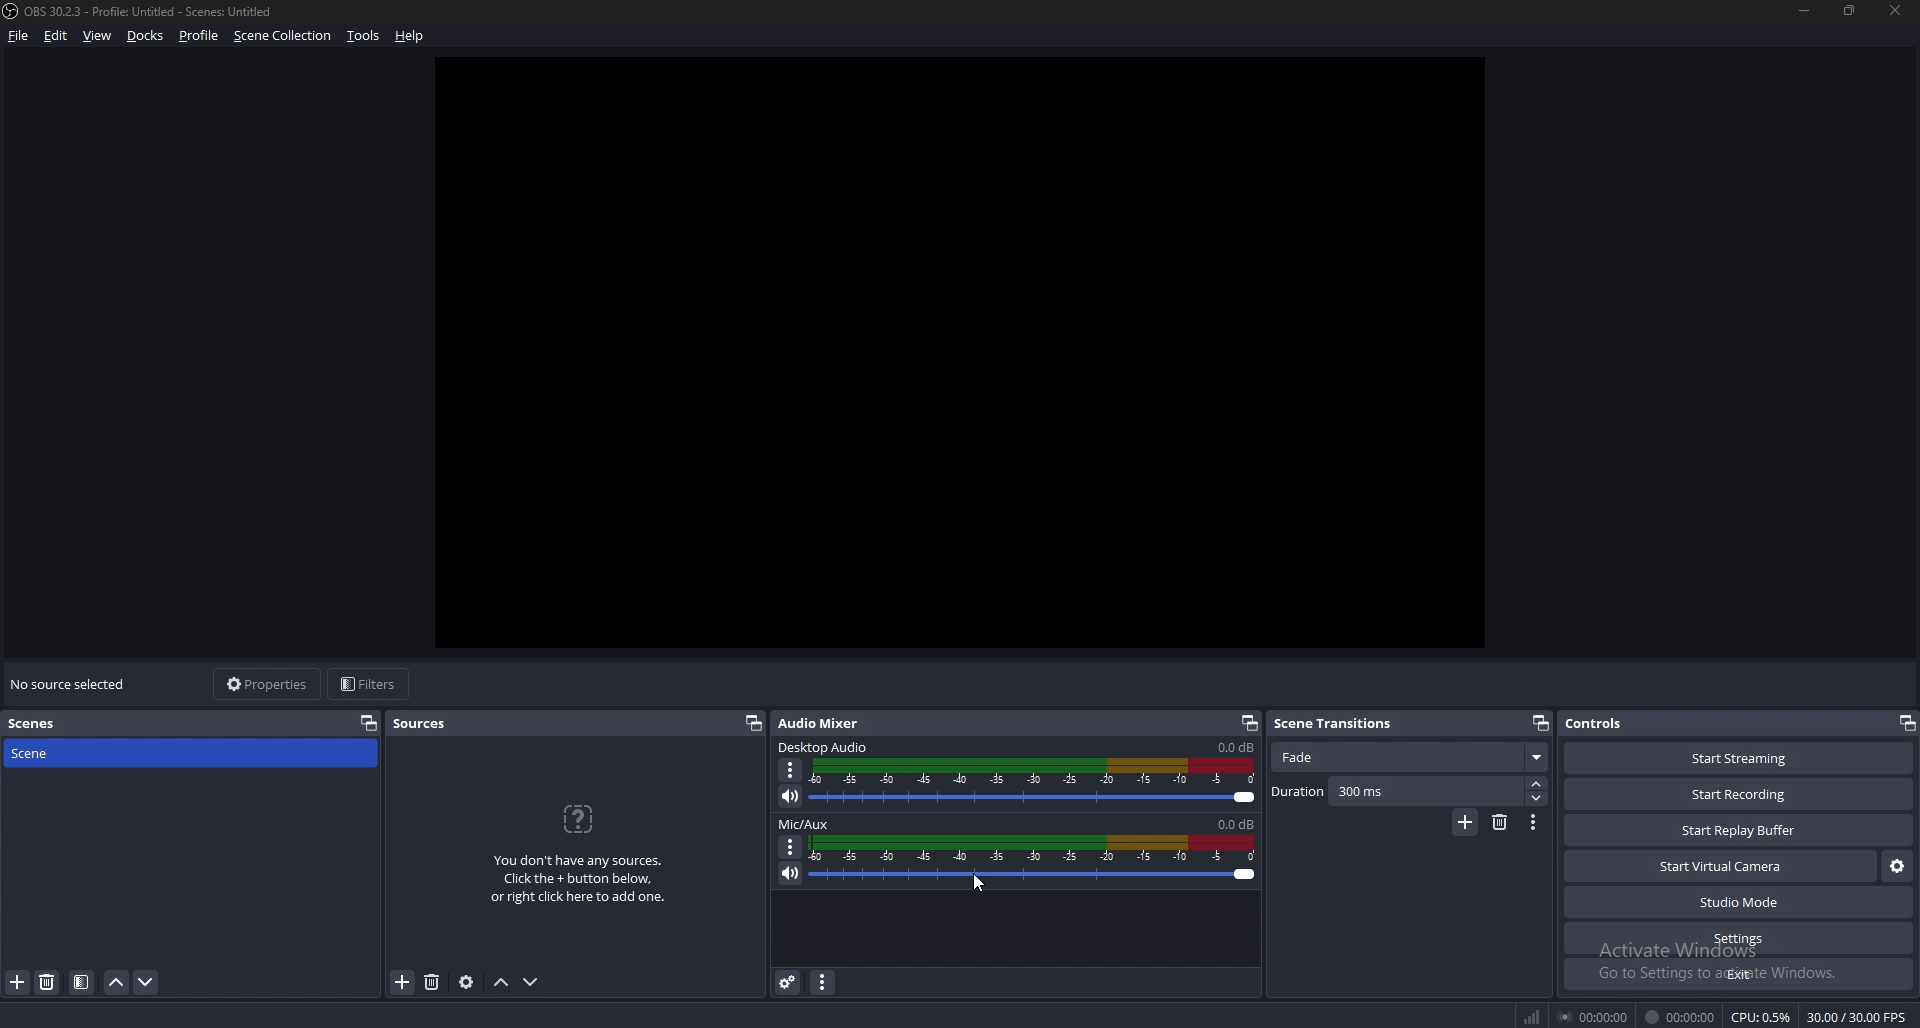 The height and width of the screenshot is (1028, 1920). I want to click on mic/aux, so click(808, 823).